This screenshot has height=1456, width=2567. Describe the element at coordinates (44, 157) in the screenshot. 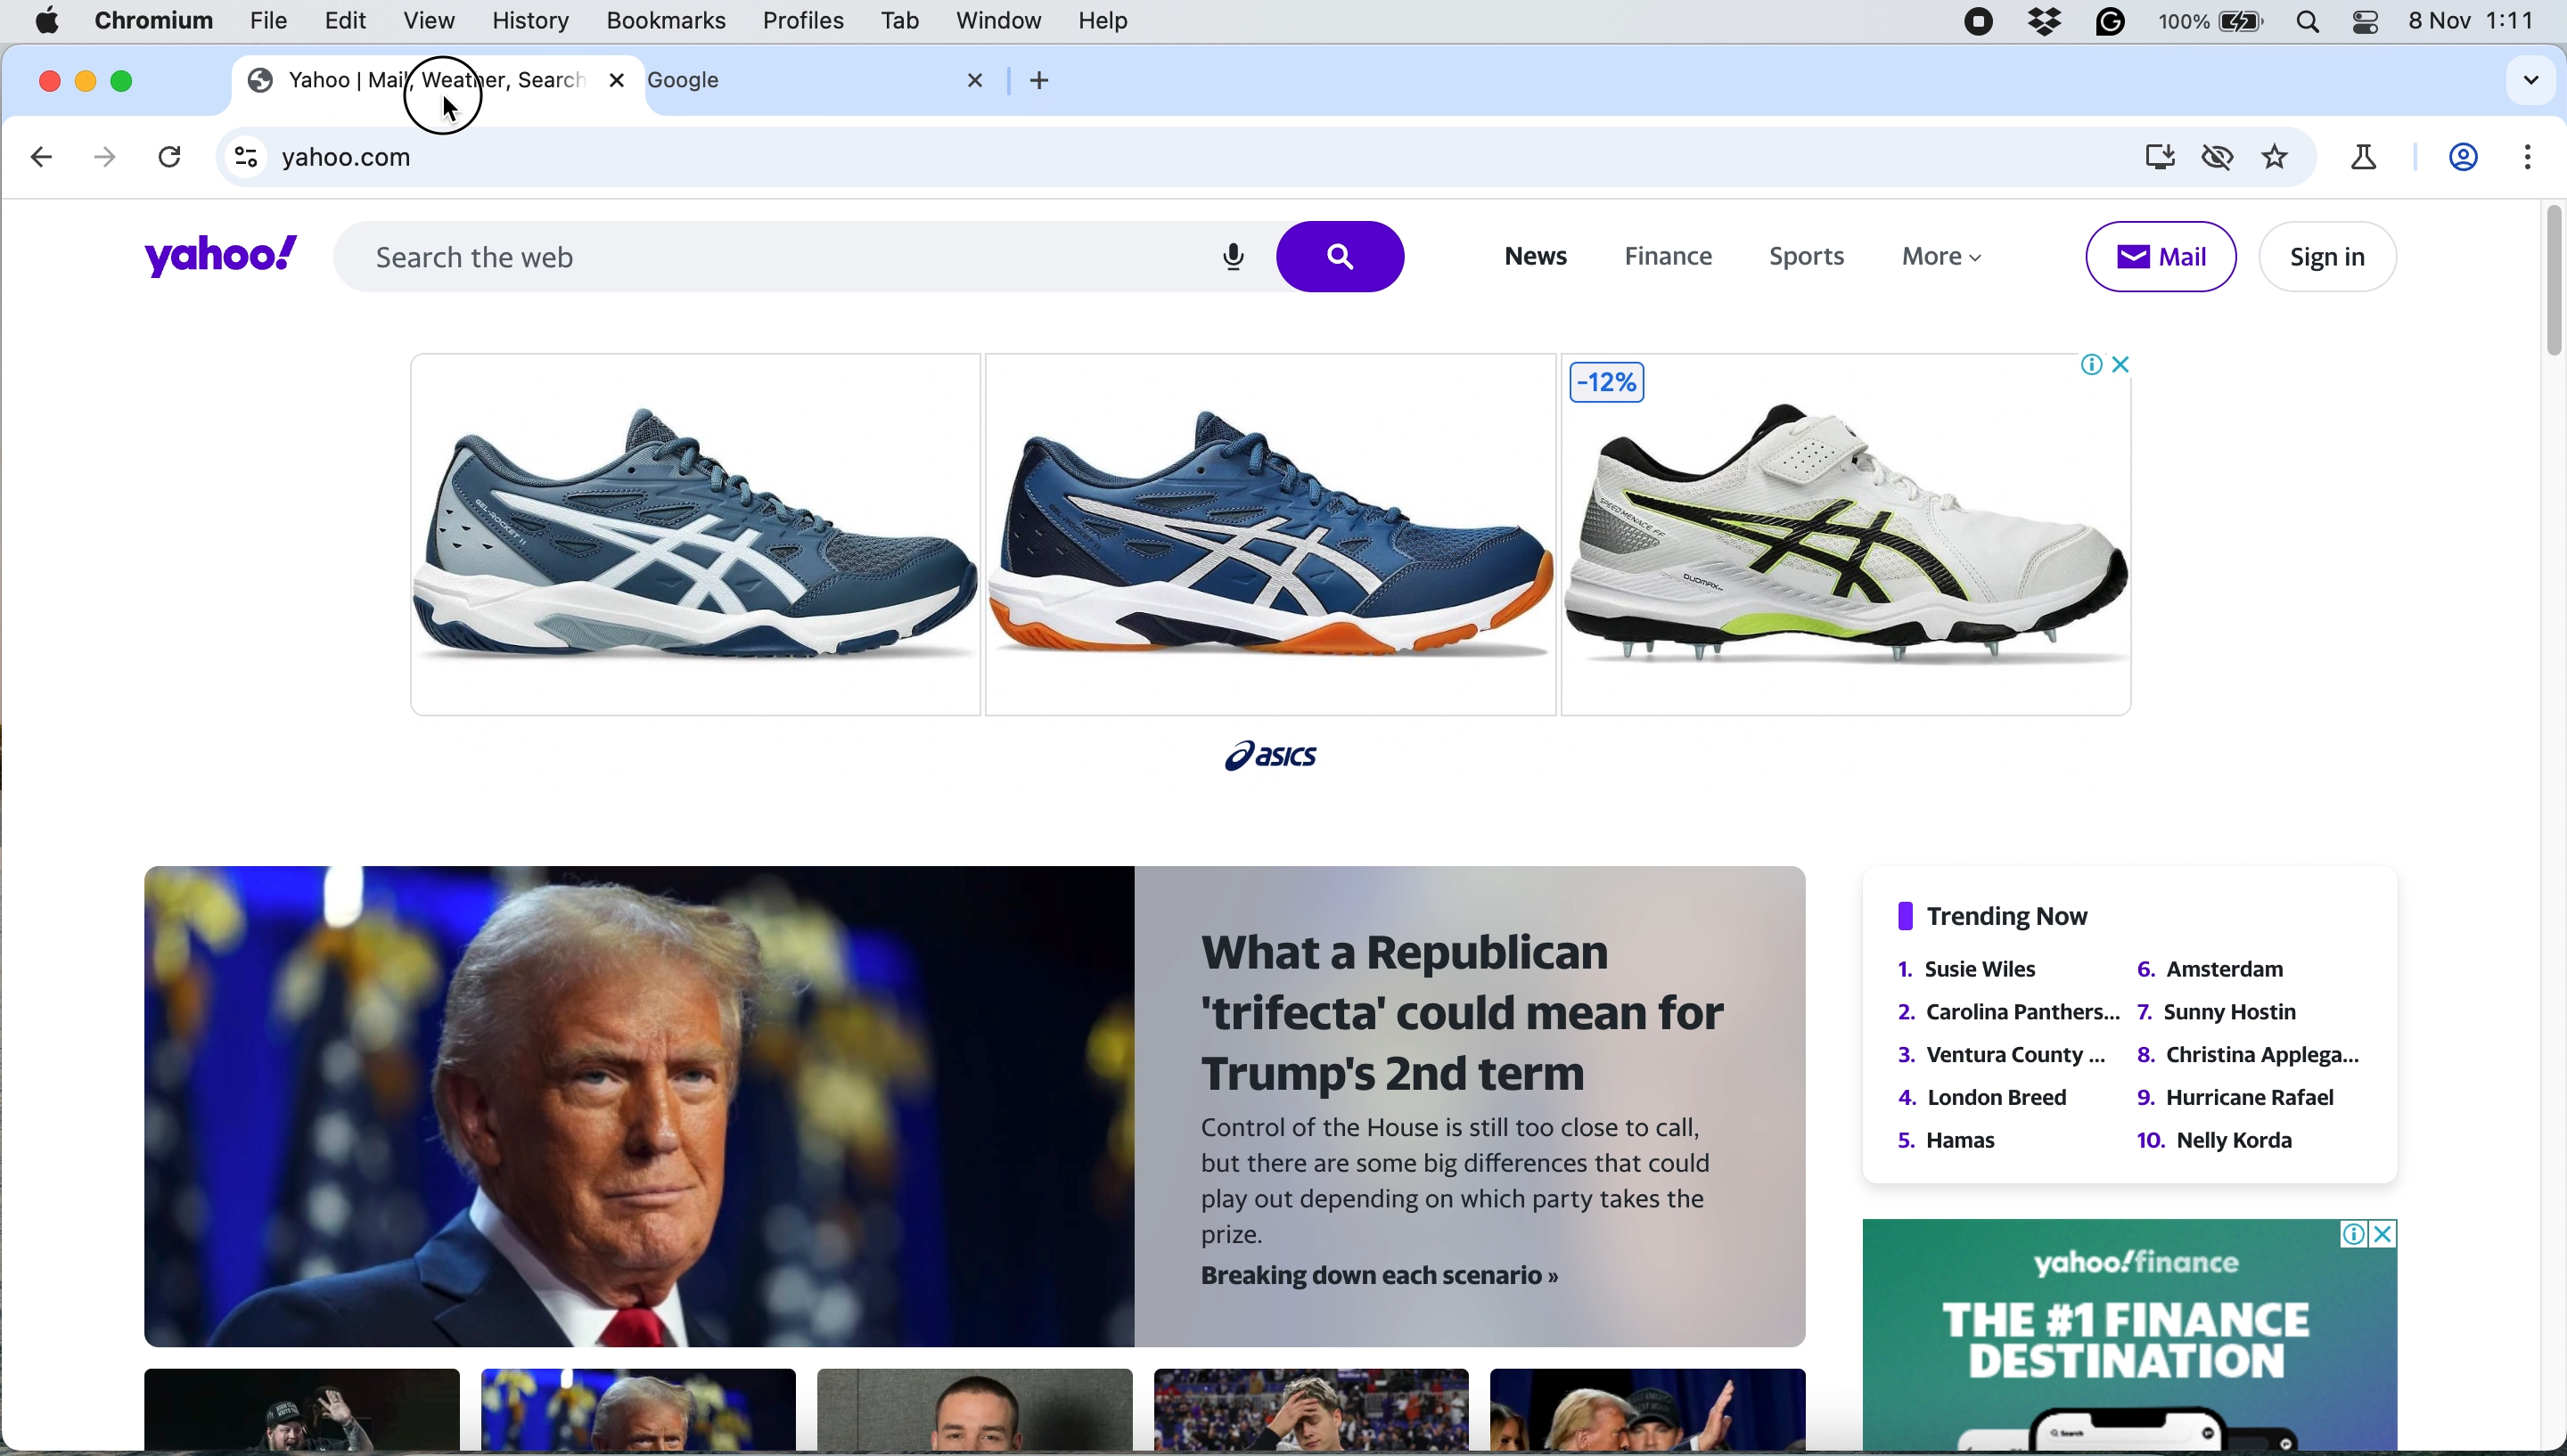

I see `go back` at that location.